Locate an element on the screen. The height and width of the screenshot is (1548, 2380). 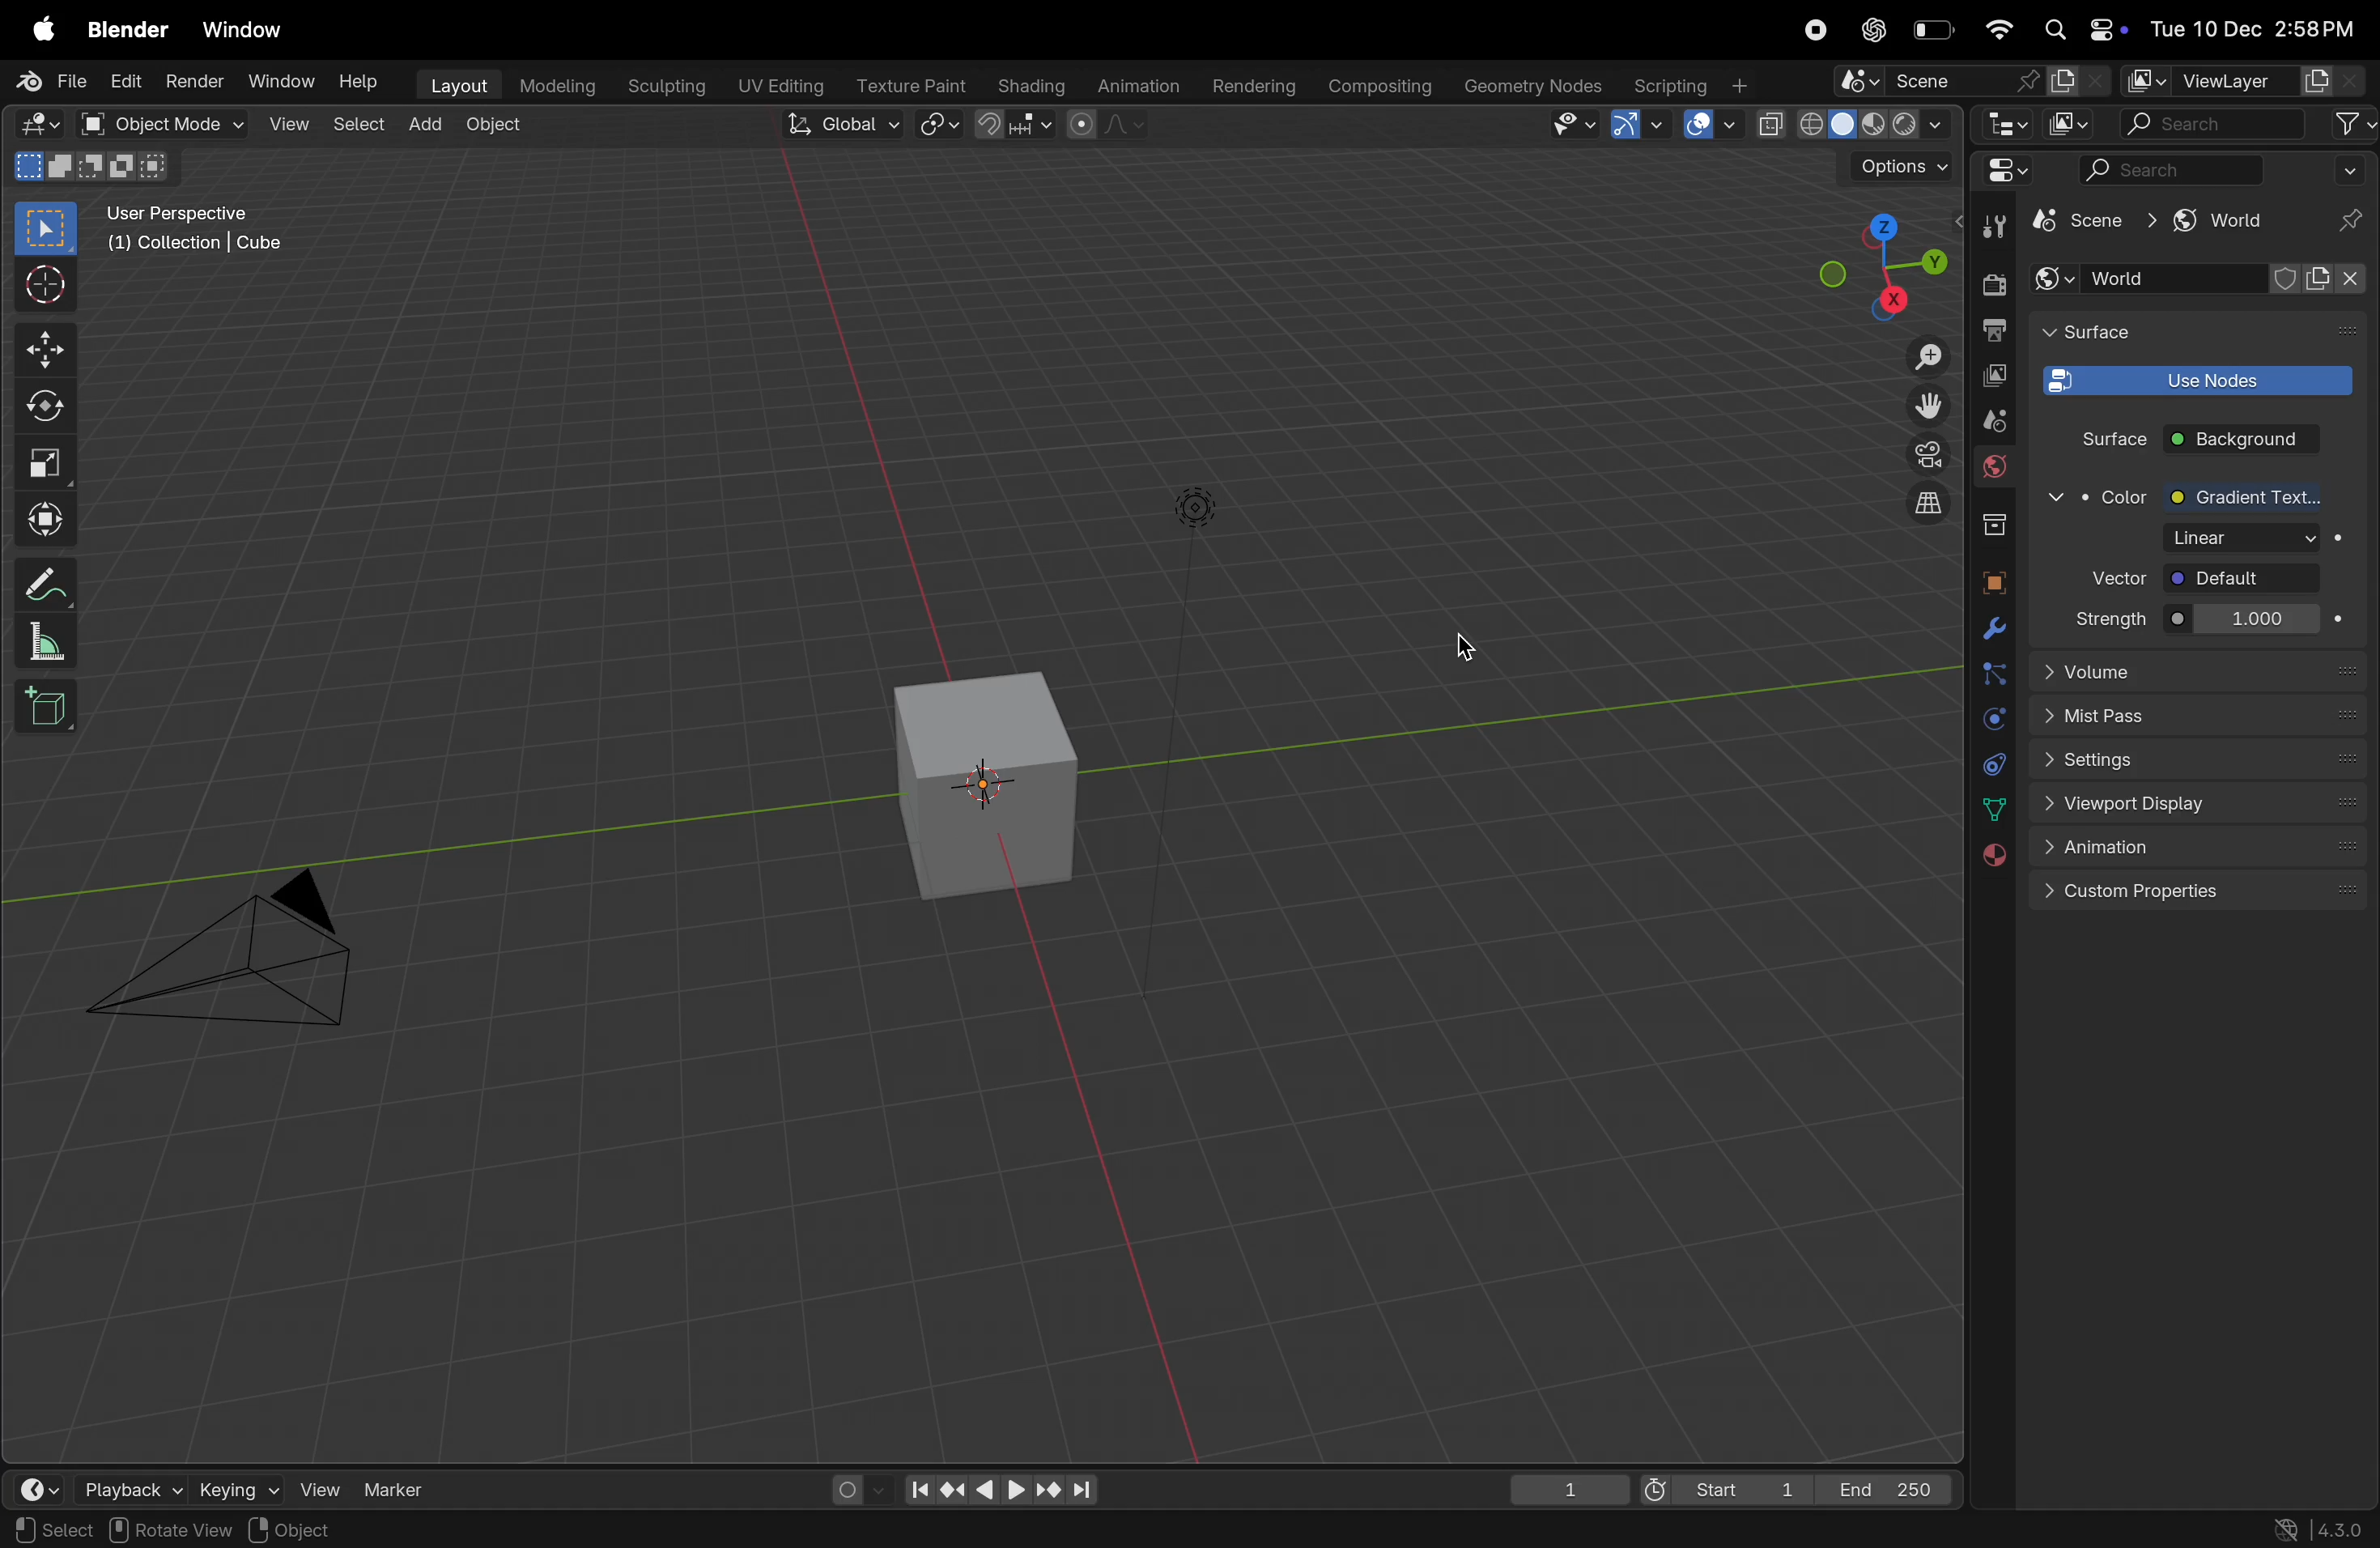
search is located at coordinates (2209, 124).